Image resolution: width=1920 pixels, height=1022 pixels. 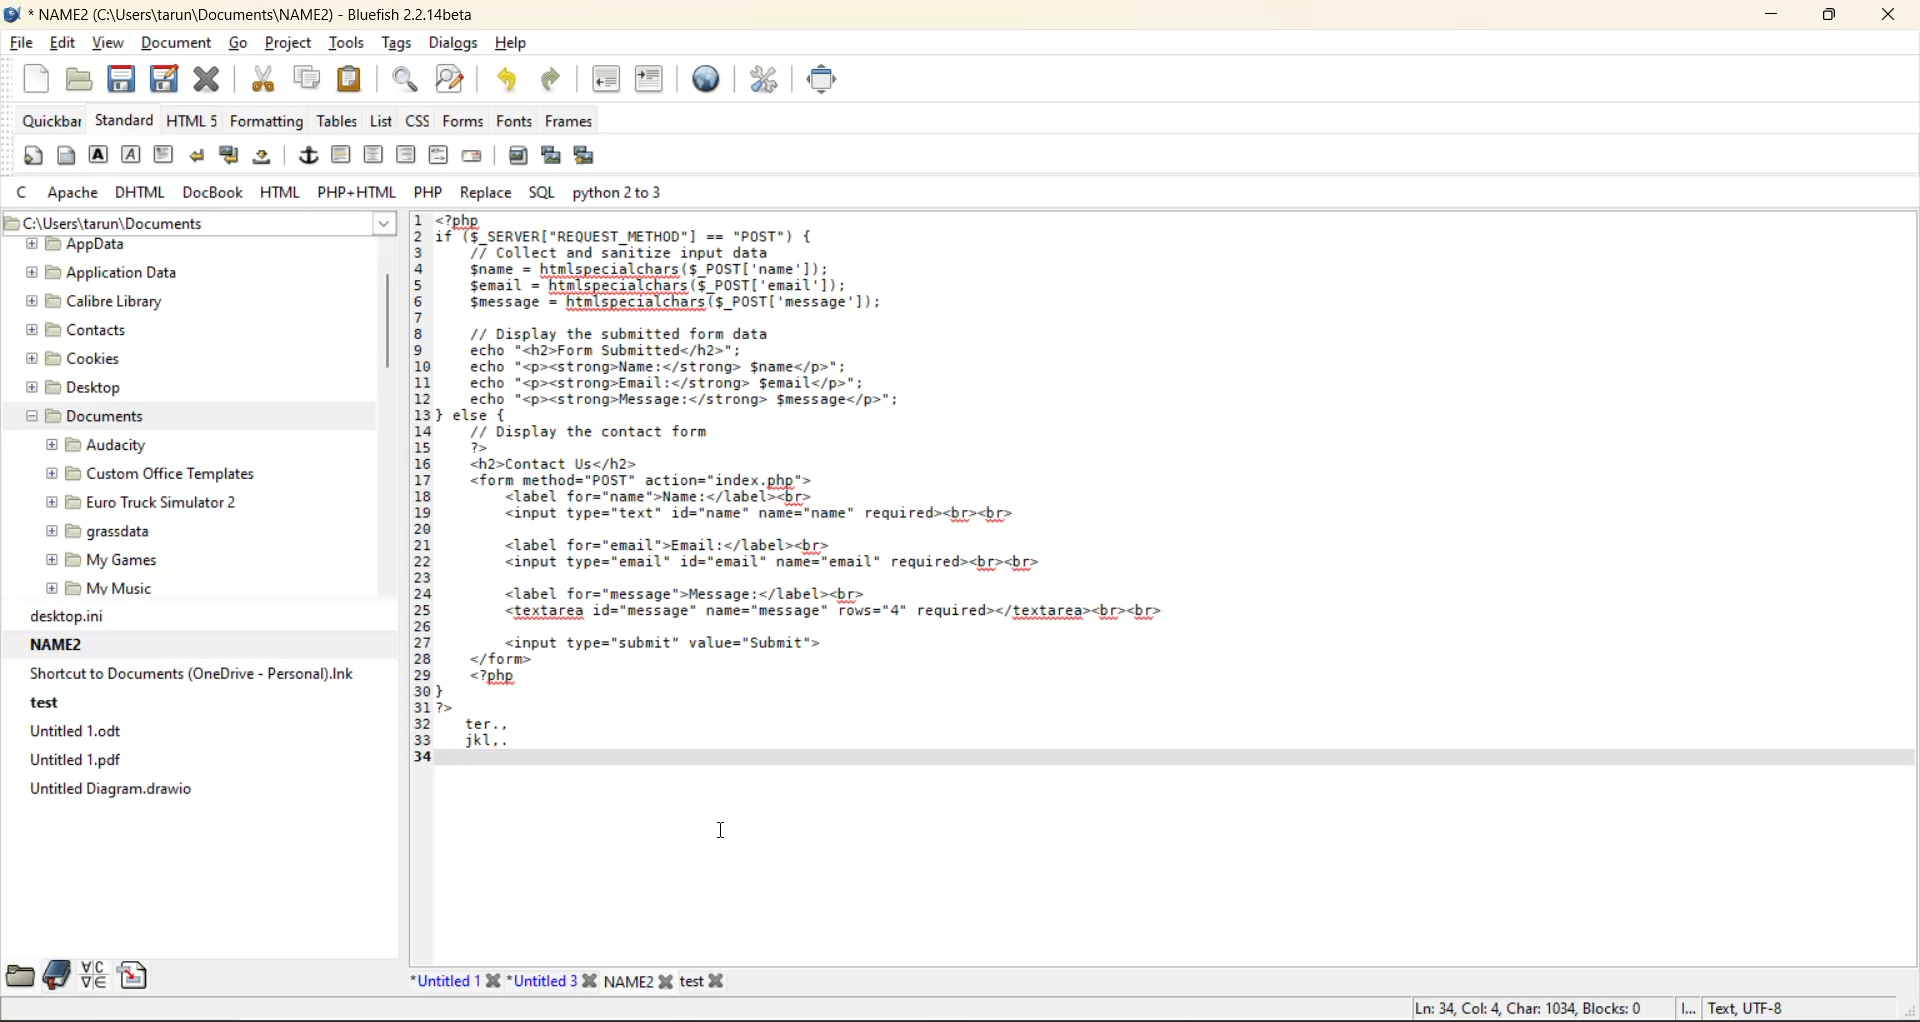 I want to click on test, so click(x=43, y=705).